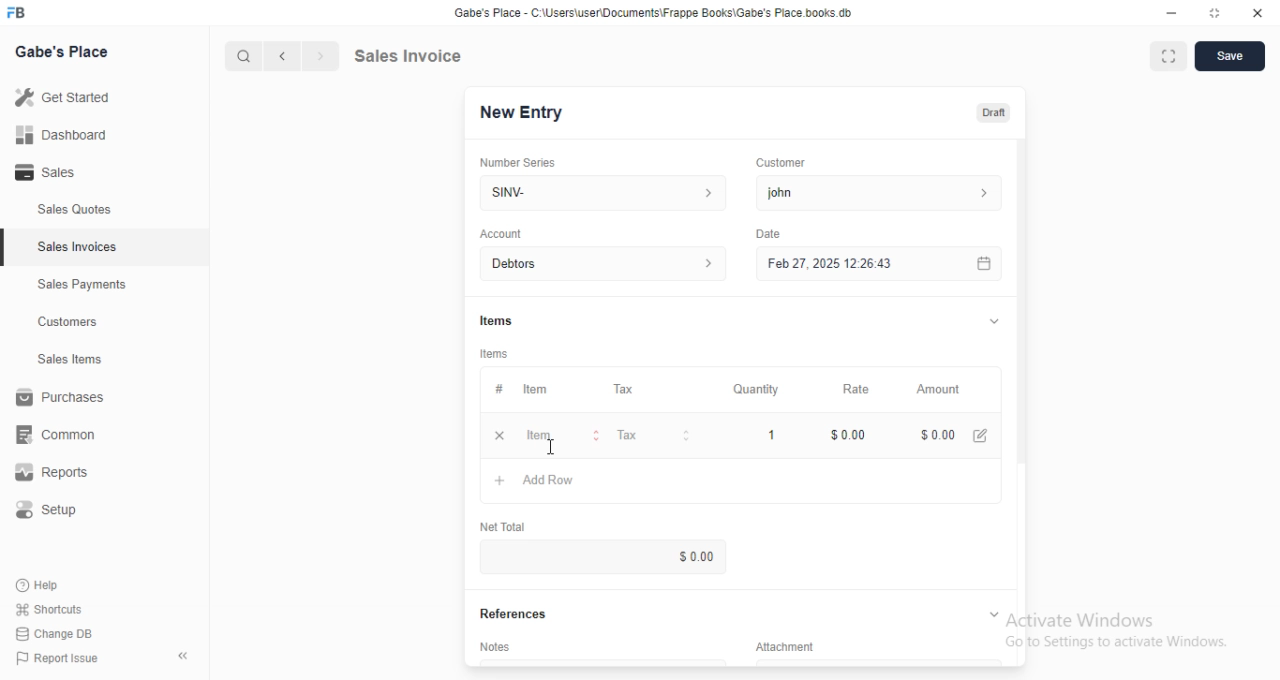  Describe the element at coordinates (689, 555) in the screenshot. I see `$0.00` at that location.